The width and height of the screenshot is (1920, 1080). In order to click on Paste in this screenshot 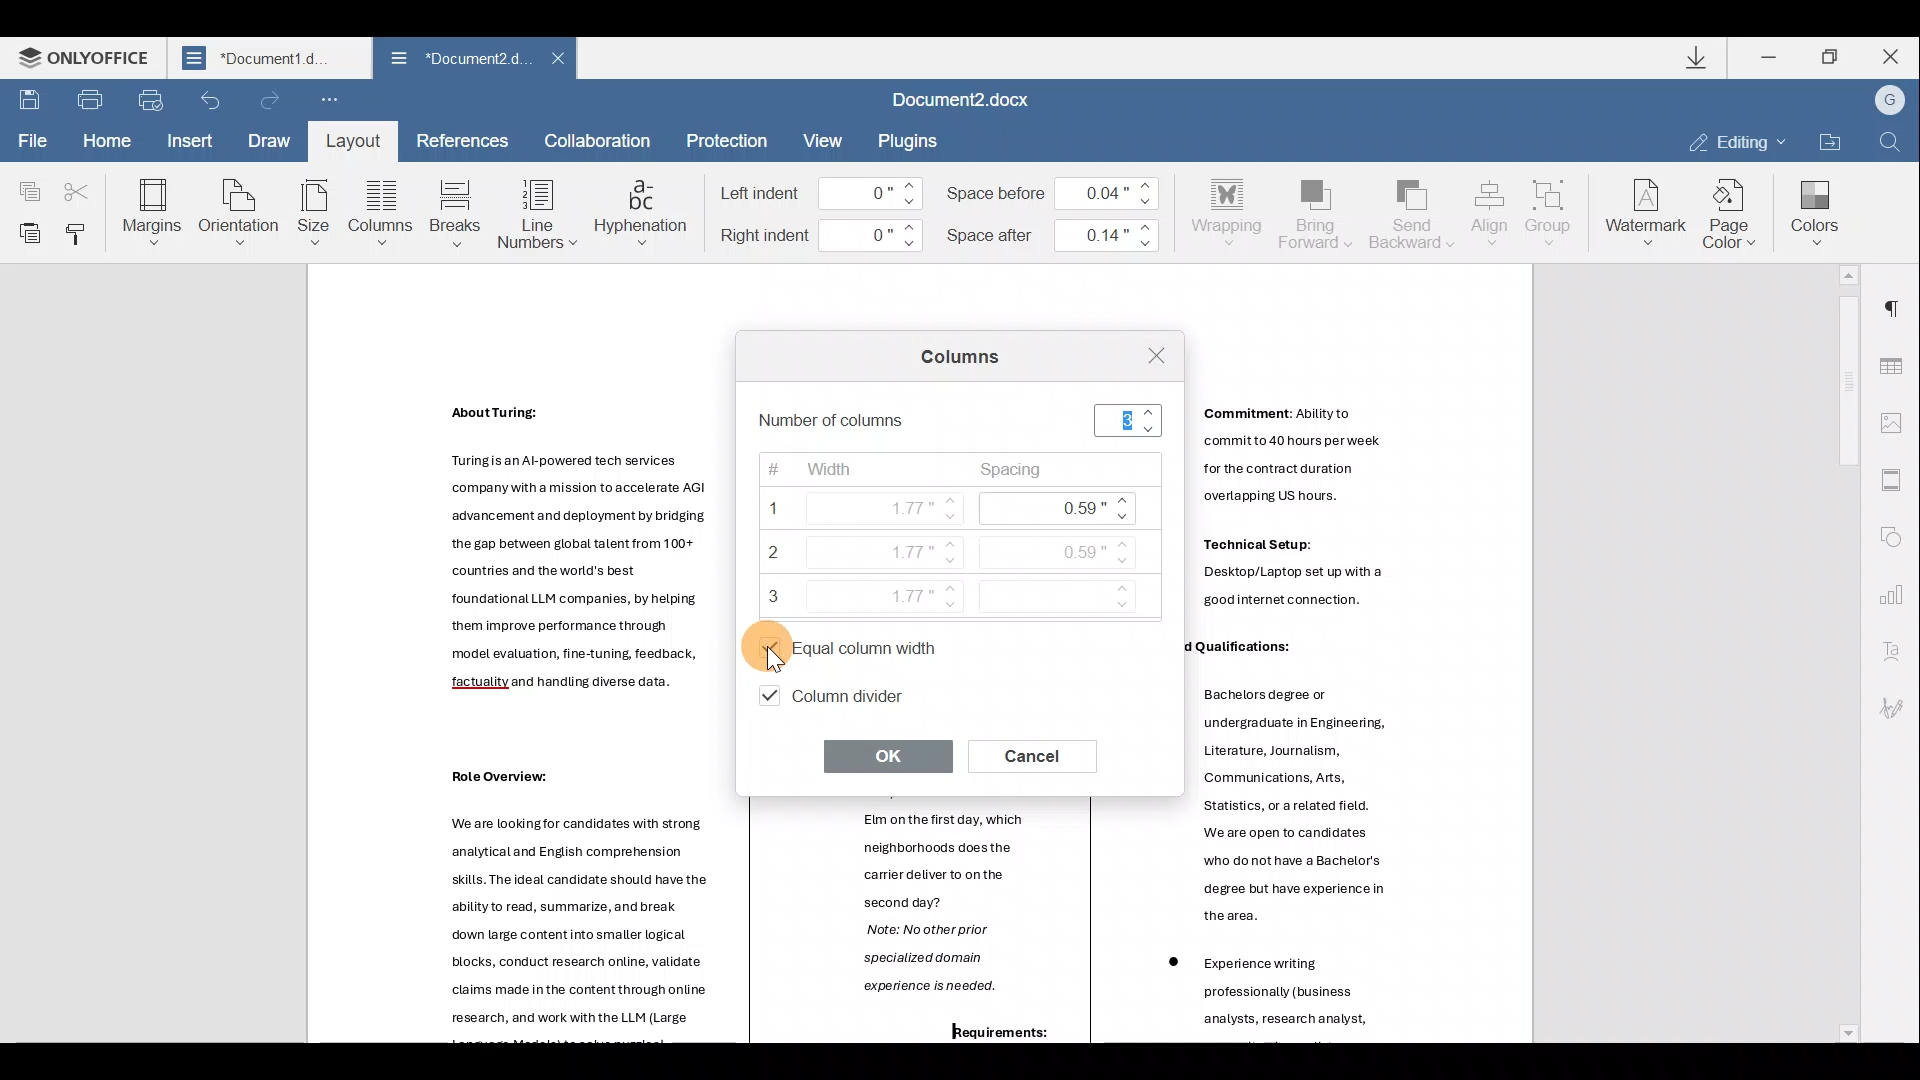, I will do `click(25, 231)`.